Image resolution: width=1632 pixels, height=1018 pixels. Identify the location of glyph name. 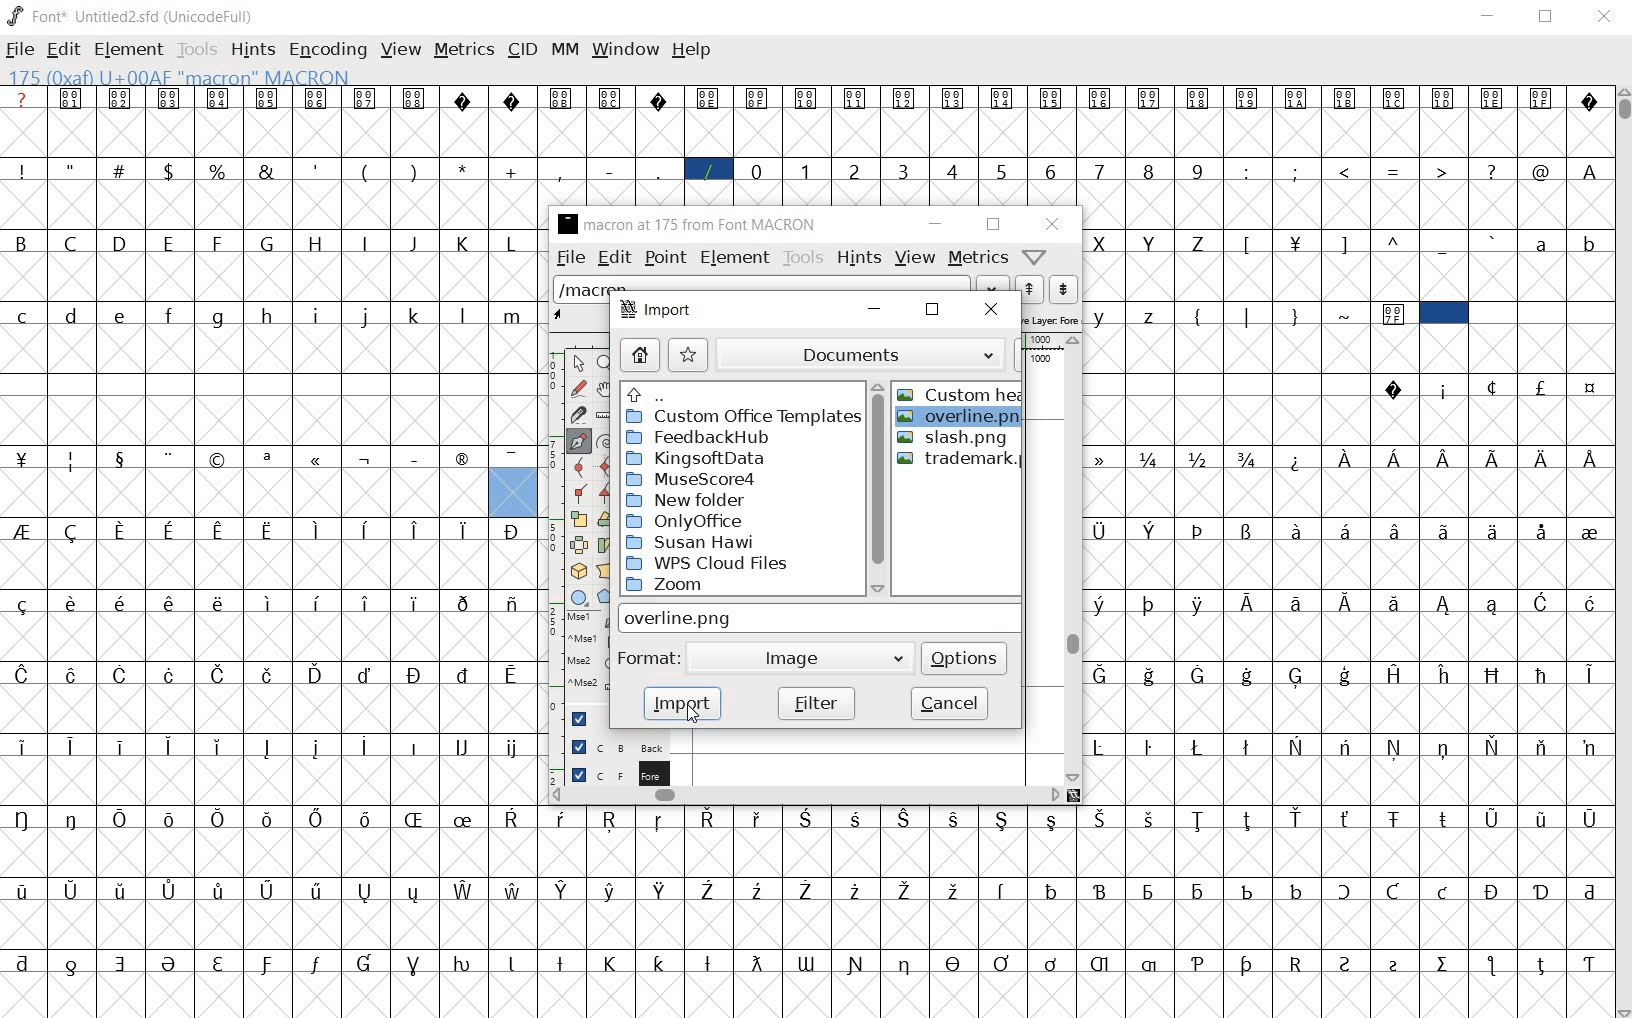
(691, 225).